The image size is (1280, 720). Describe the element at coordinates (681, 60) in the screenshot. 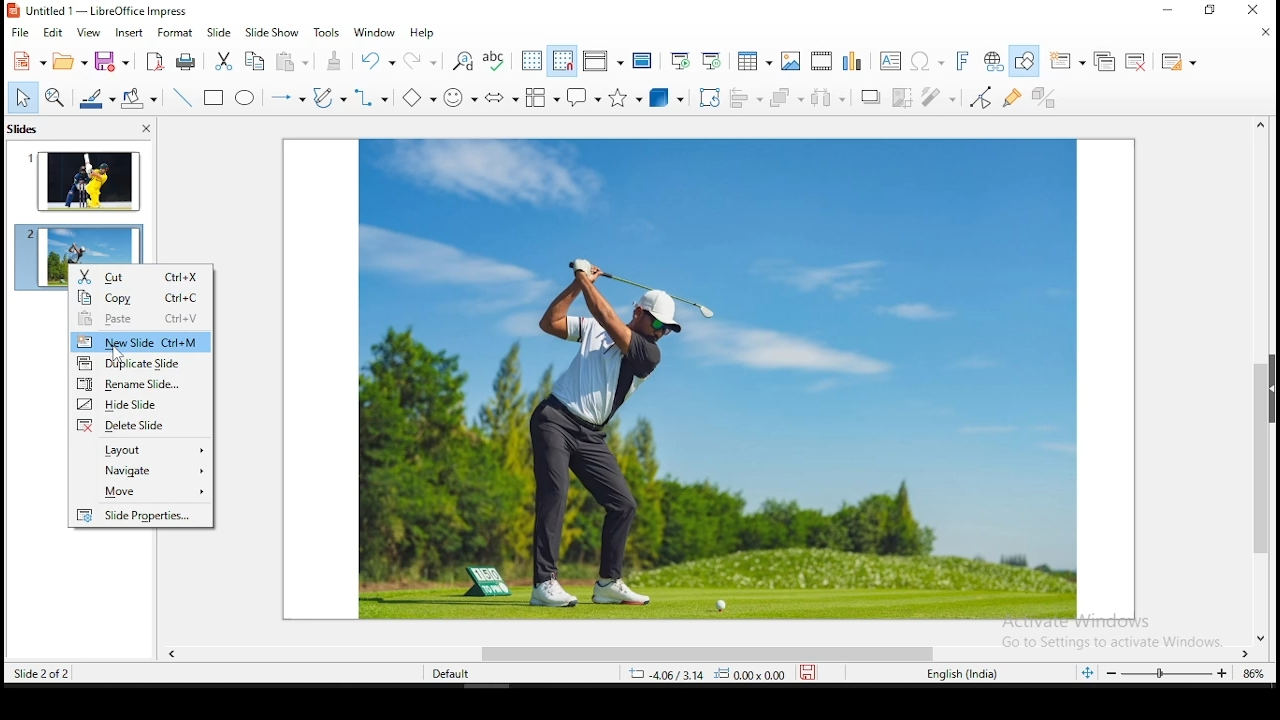

I see `start from first slide` at that location.